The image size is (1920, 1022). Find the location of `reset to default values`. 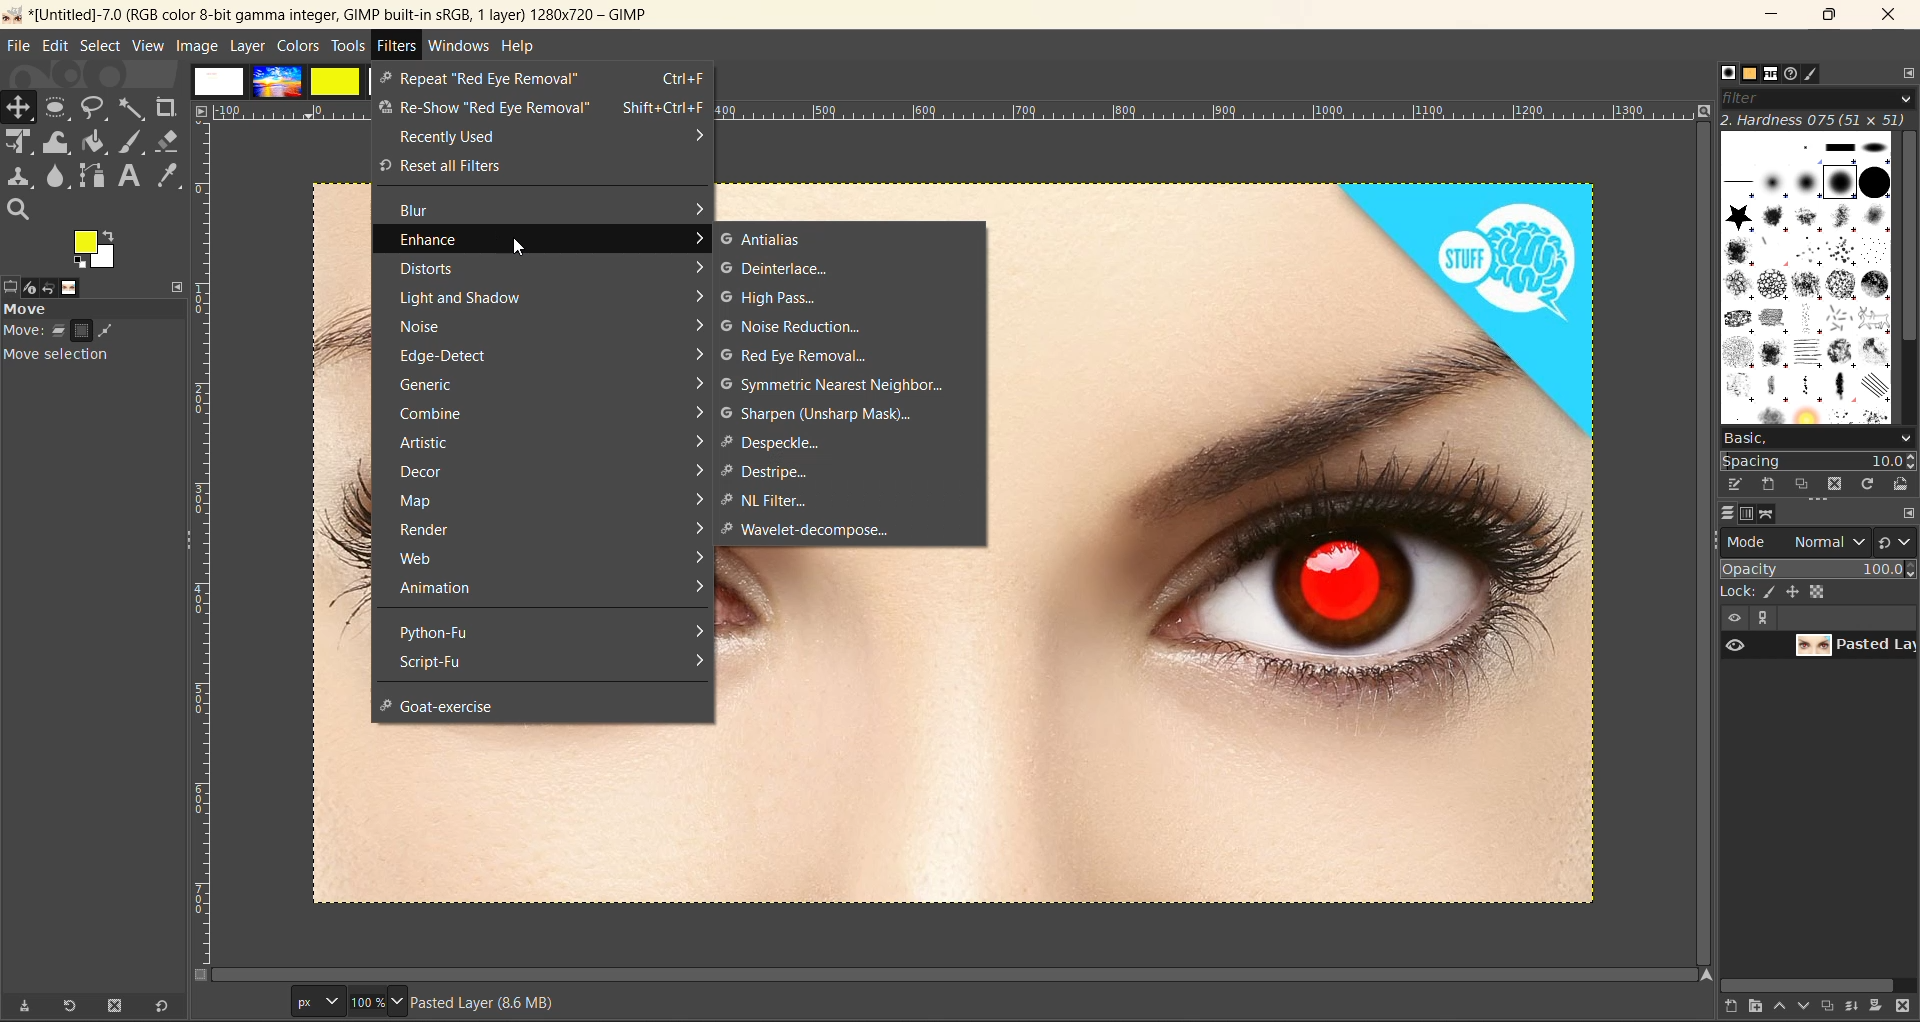

reset to default values is located at coordinates (166, 1007).